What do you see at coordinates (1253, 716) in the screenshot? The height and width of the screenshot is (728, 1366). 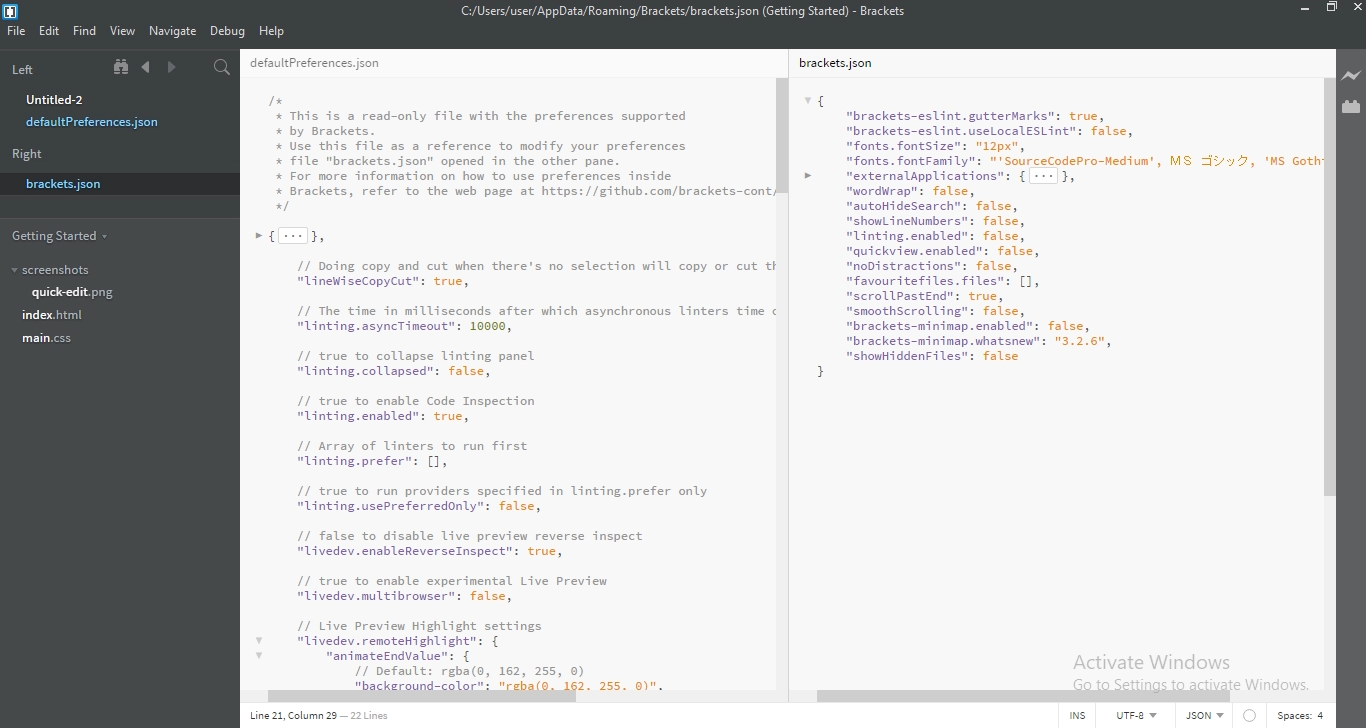 I see `circle` at bounding box center [1253, 716].